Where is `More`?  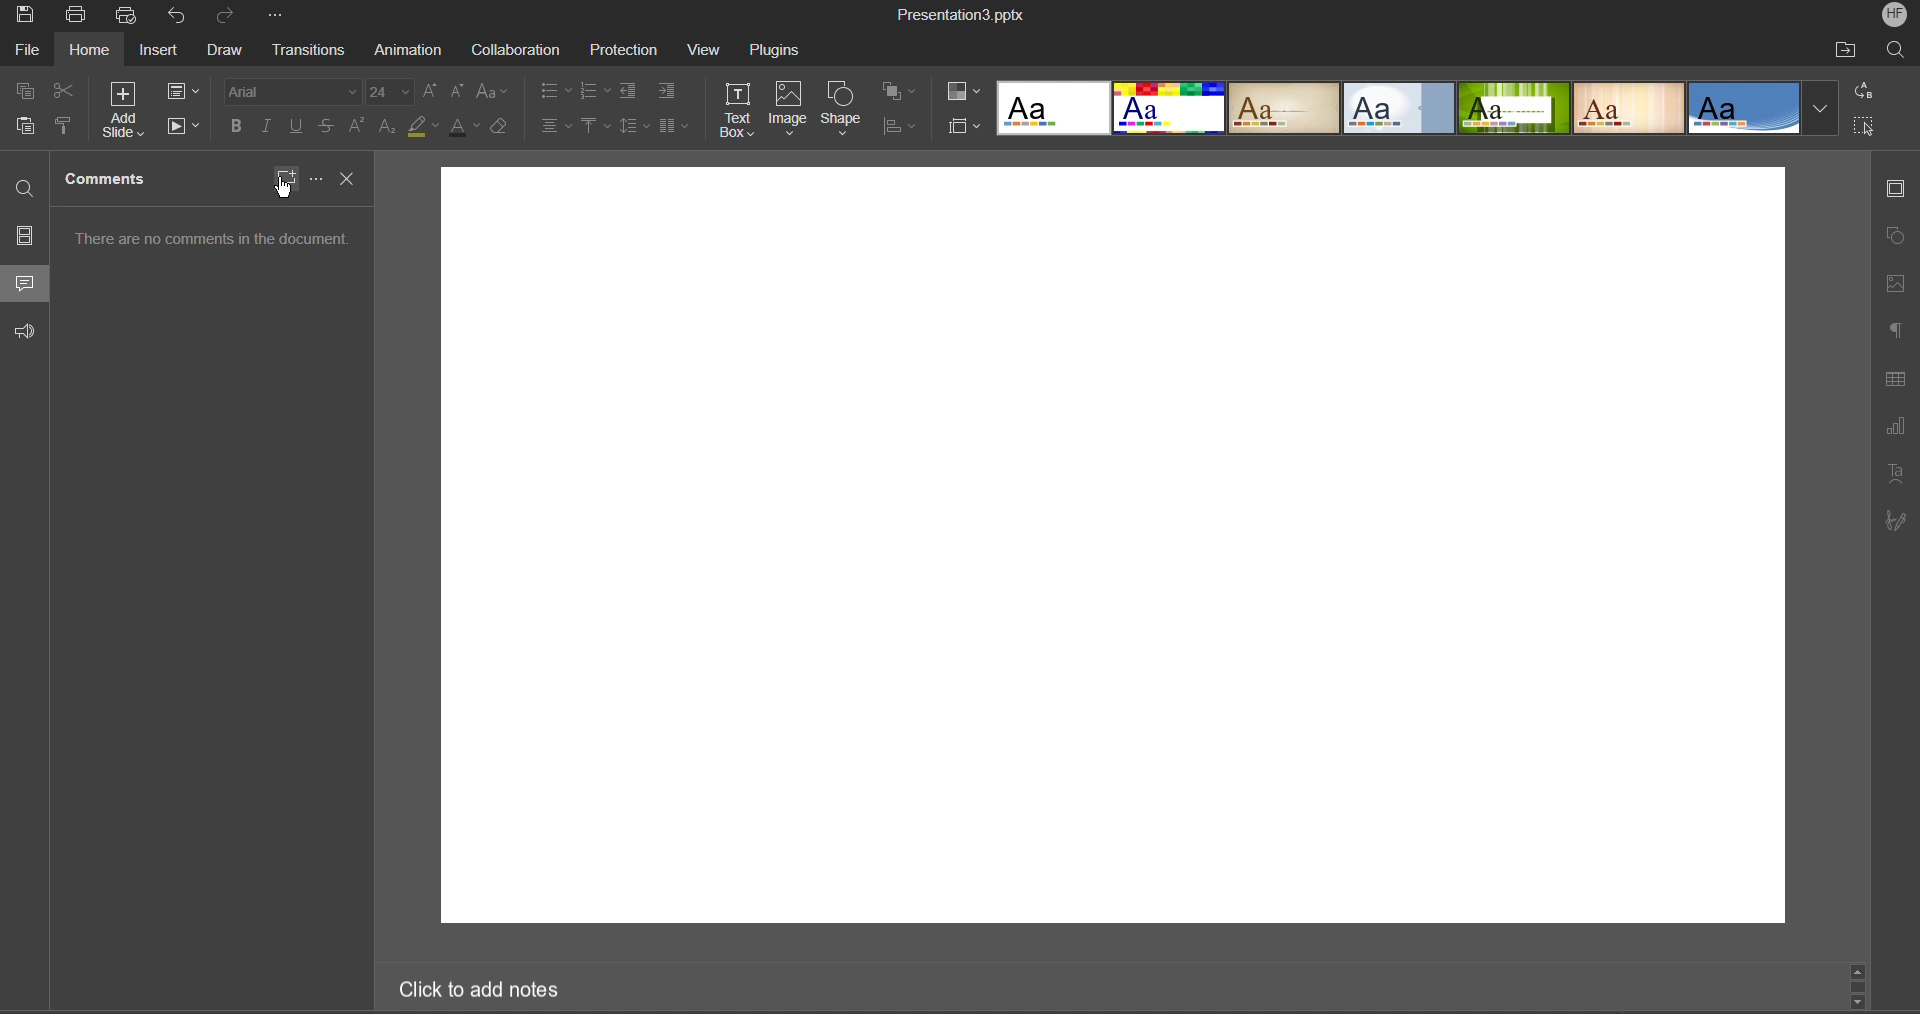
More is located at coordinates (313, 177).